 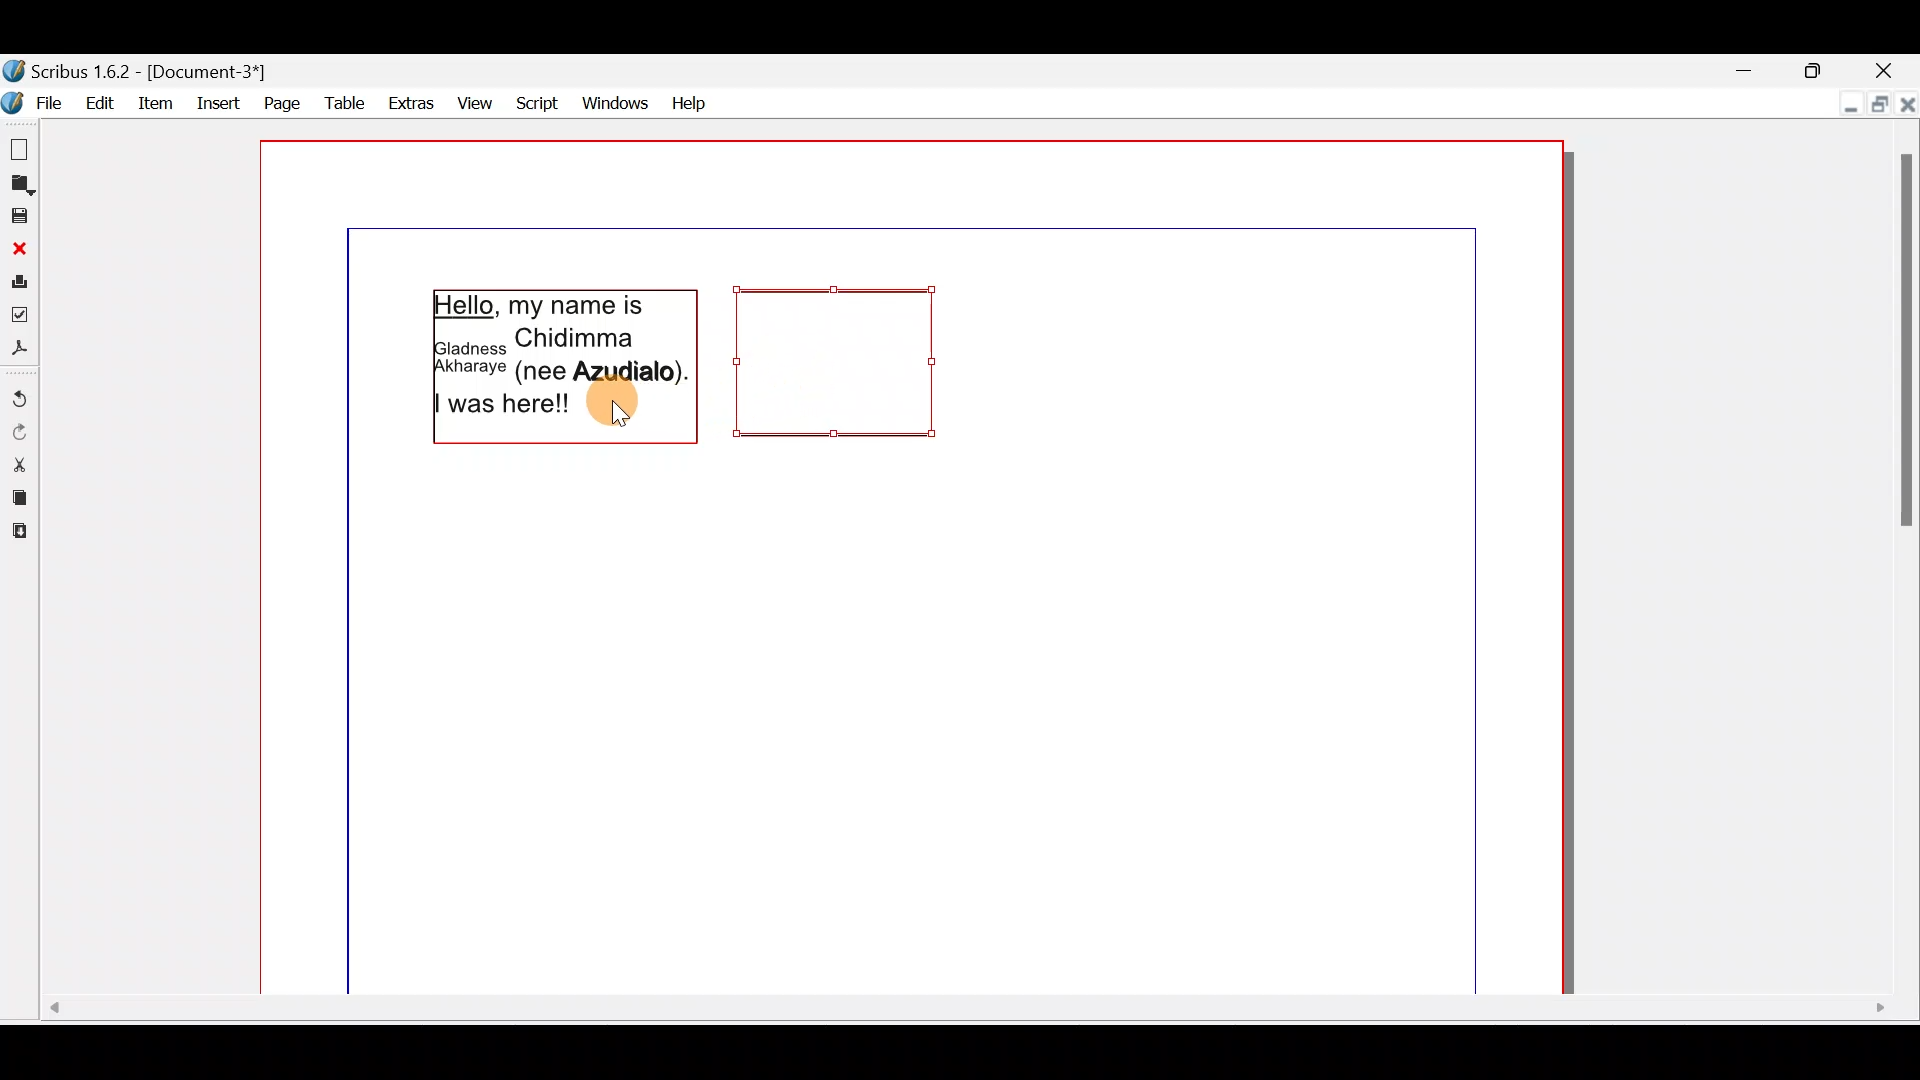 I want to click on View, so click(x=477, y=100).